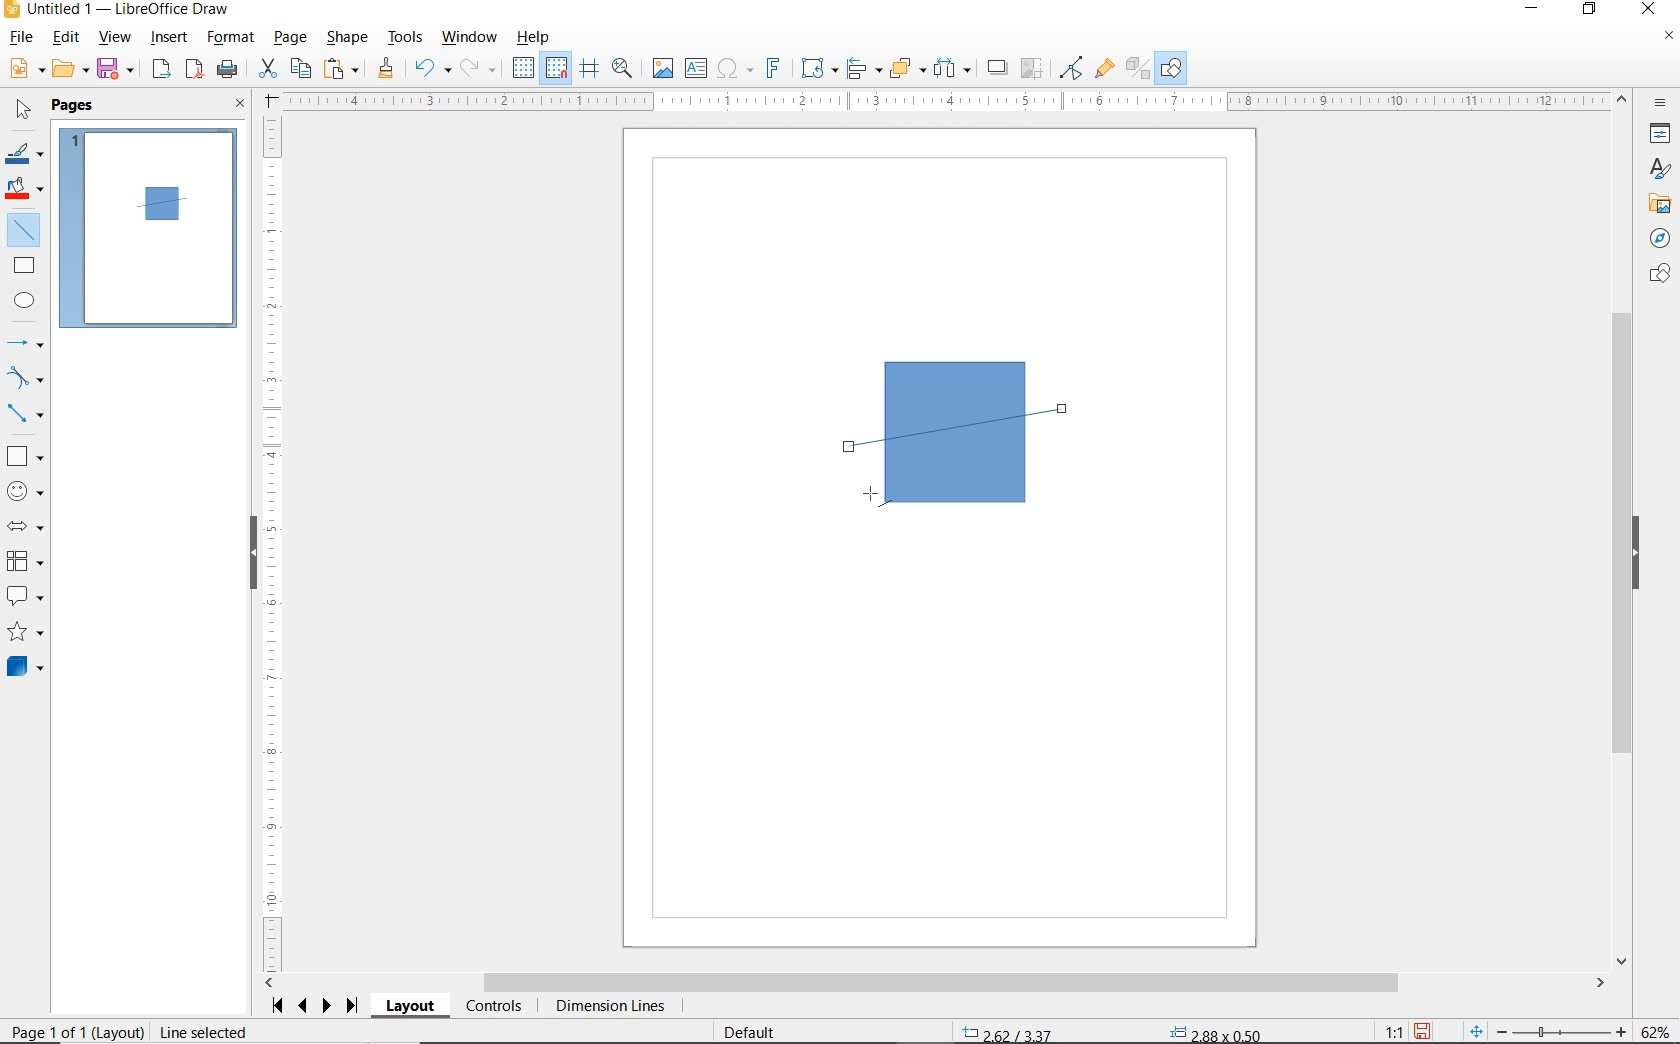  Describe the element at coordinates (347, 39) in the screenshot. I see `SHAPE` at that location.